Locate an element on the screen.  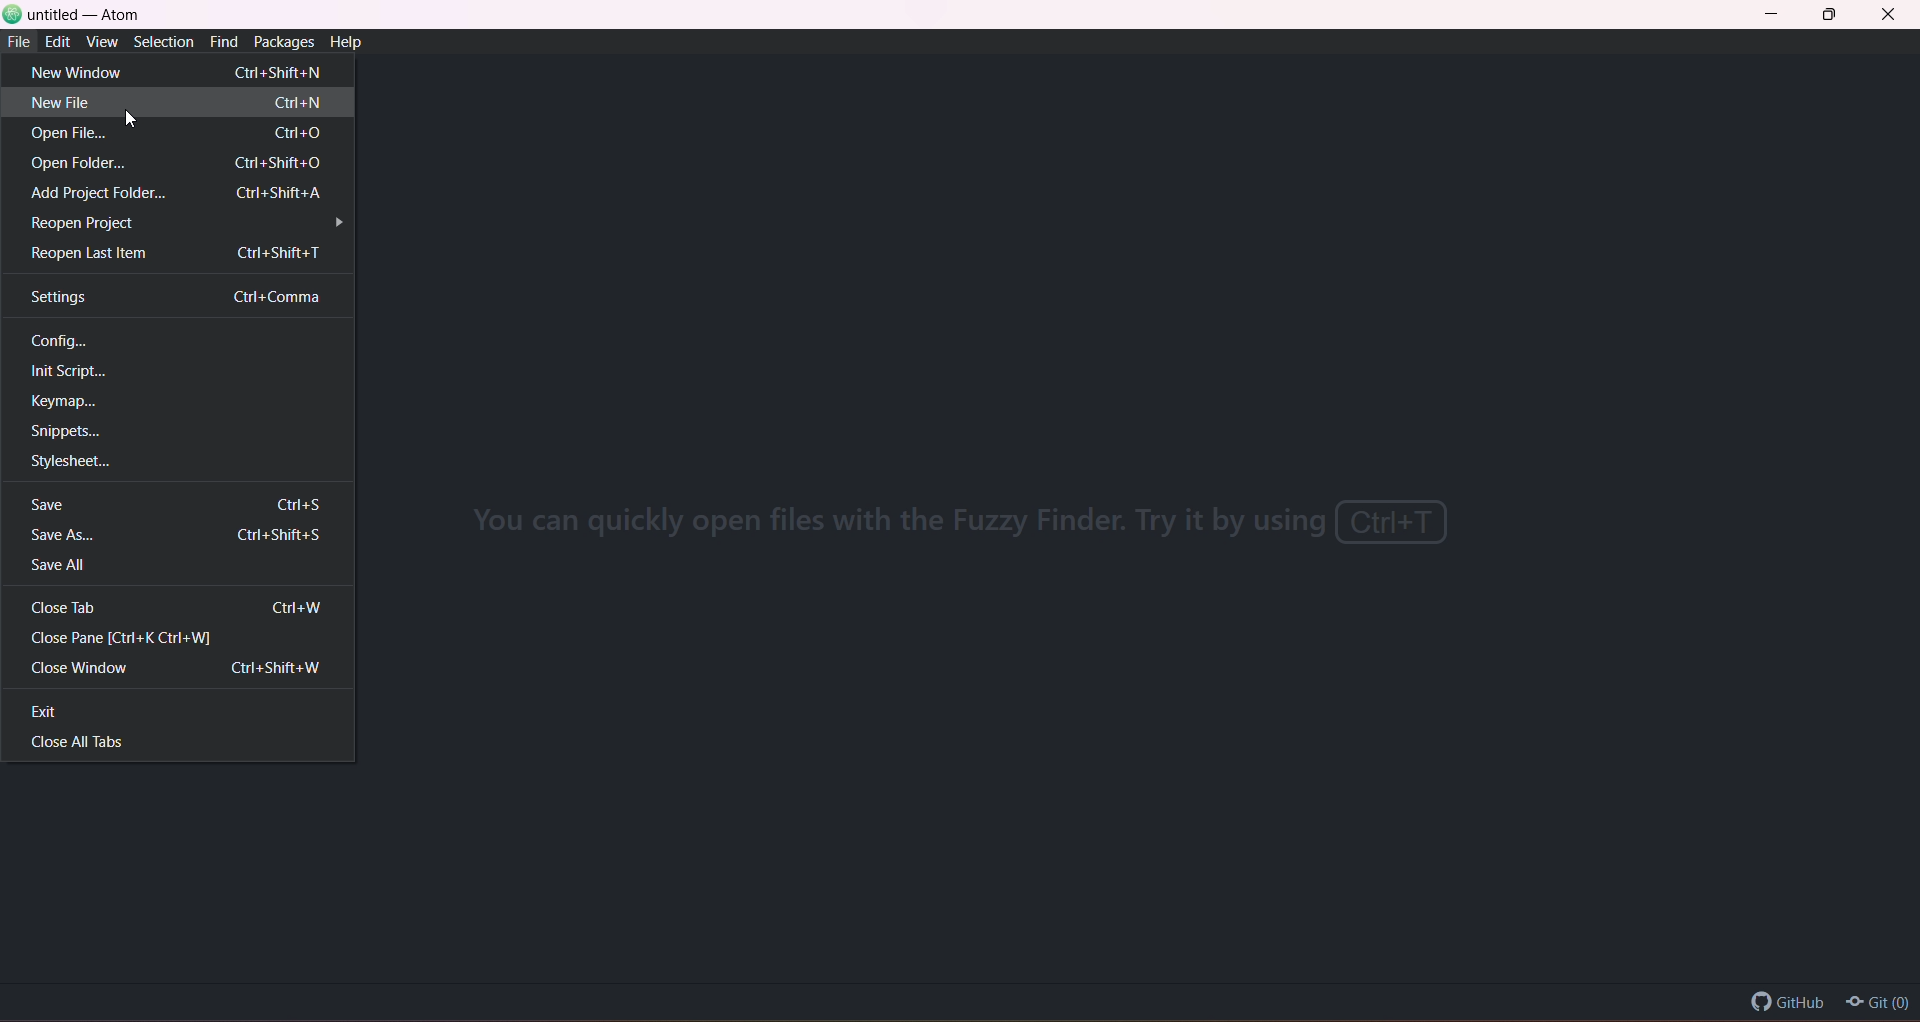
Close All Tabs is located at coordinates (89, 744).